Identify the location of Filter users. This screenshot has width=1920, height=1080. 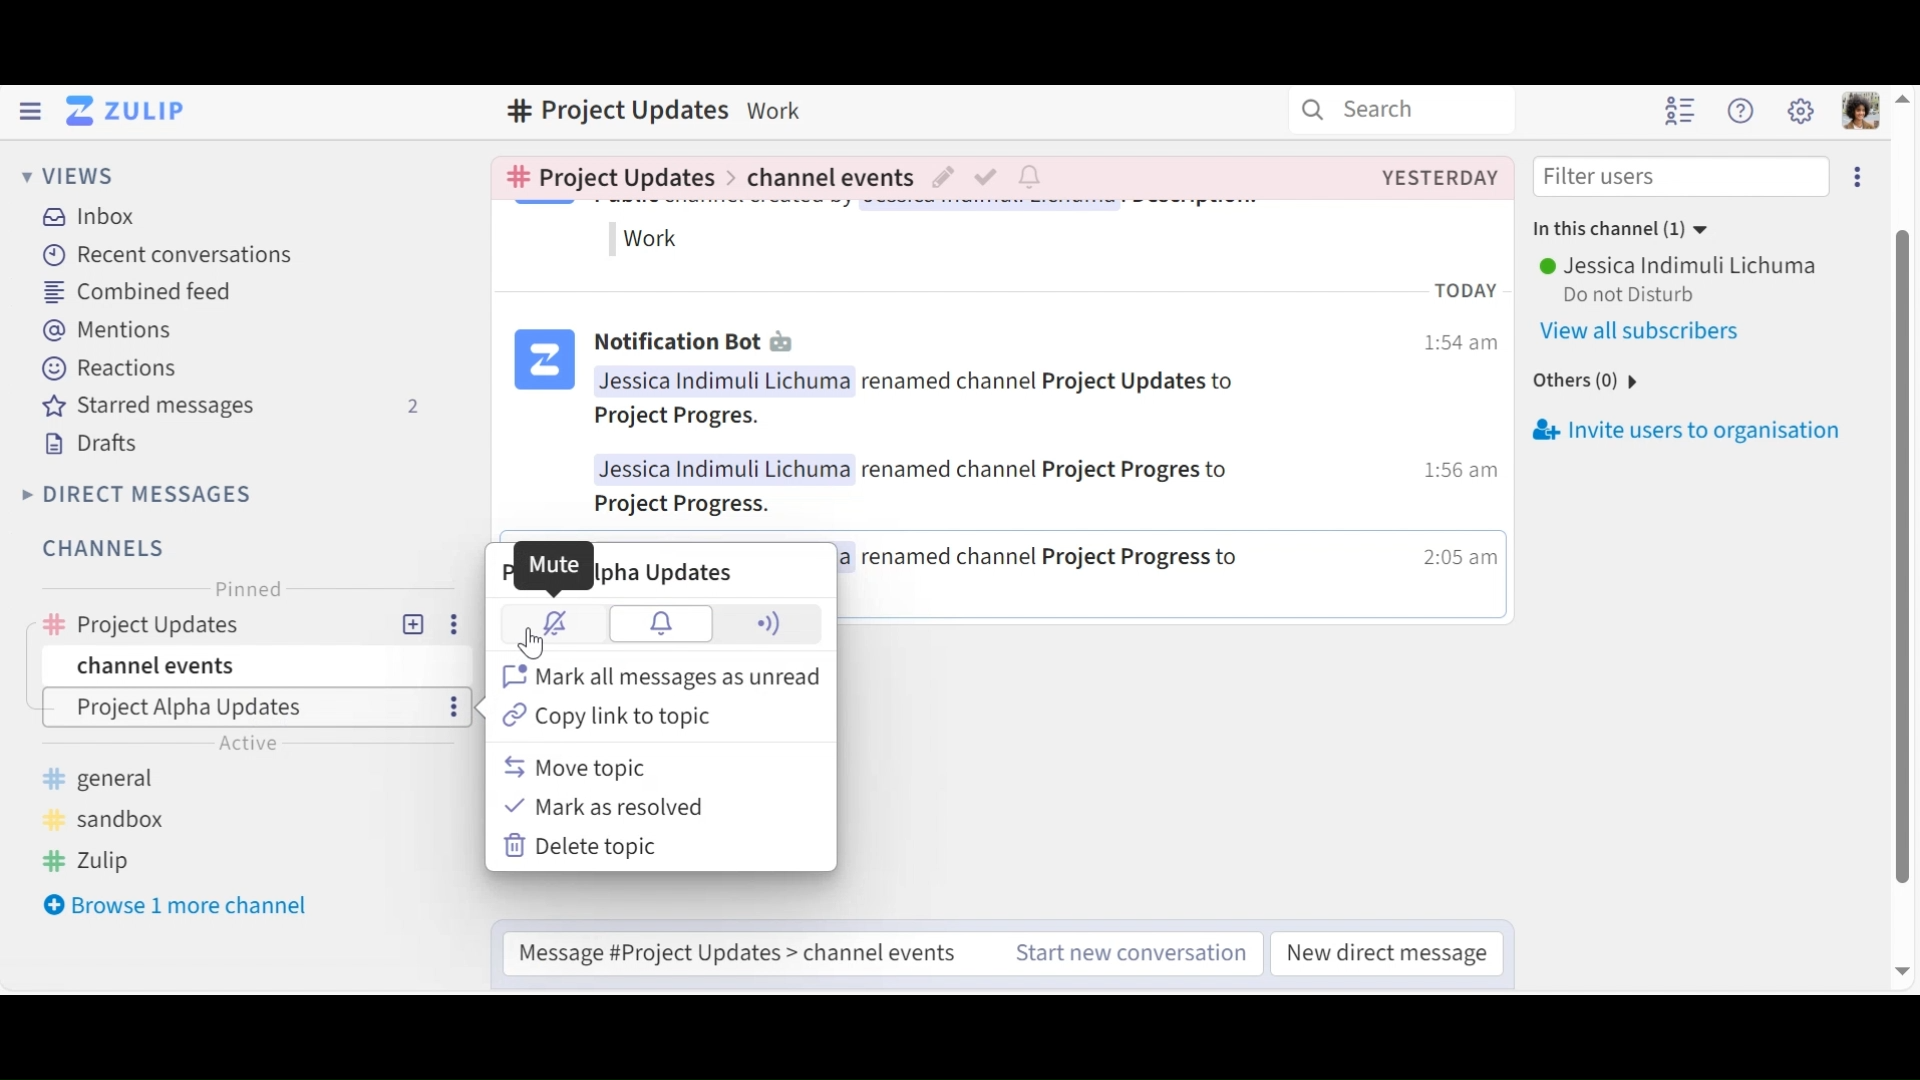
(1683, 177).